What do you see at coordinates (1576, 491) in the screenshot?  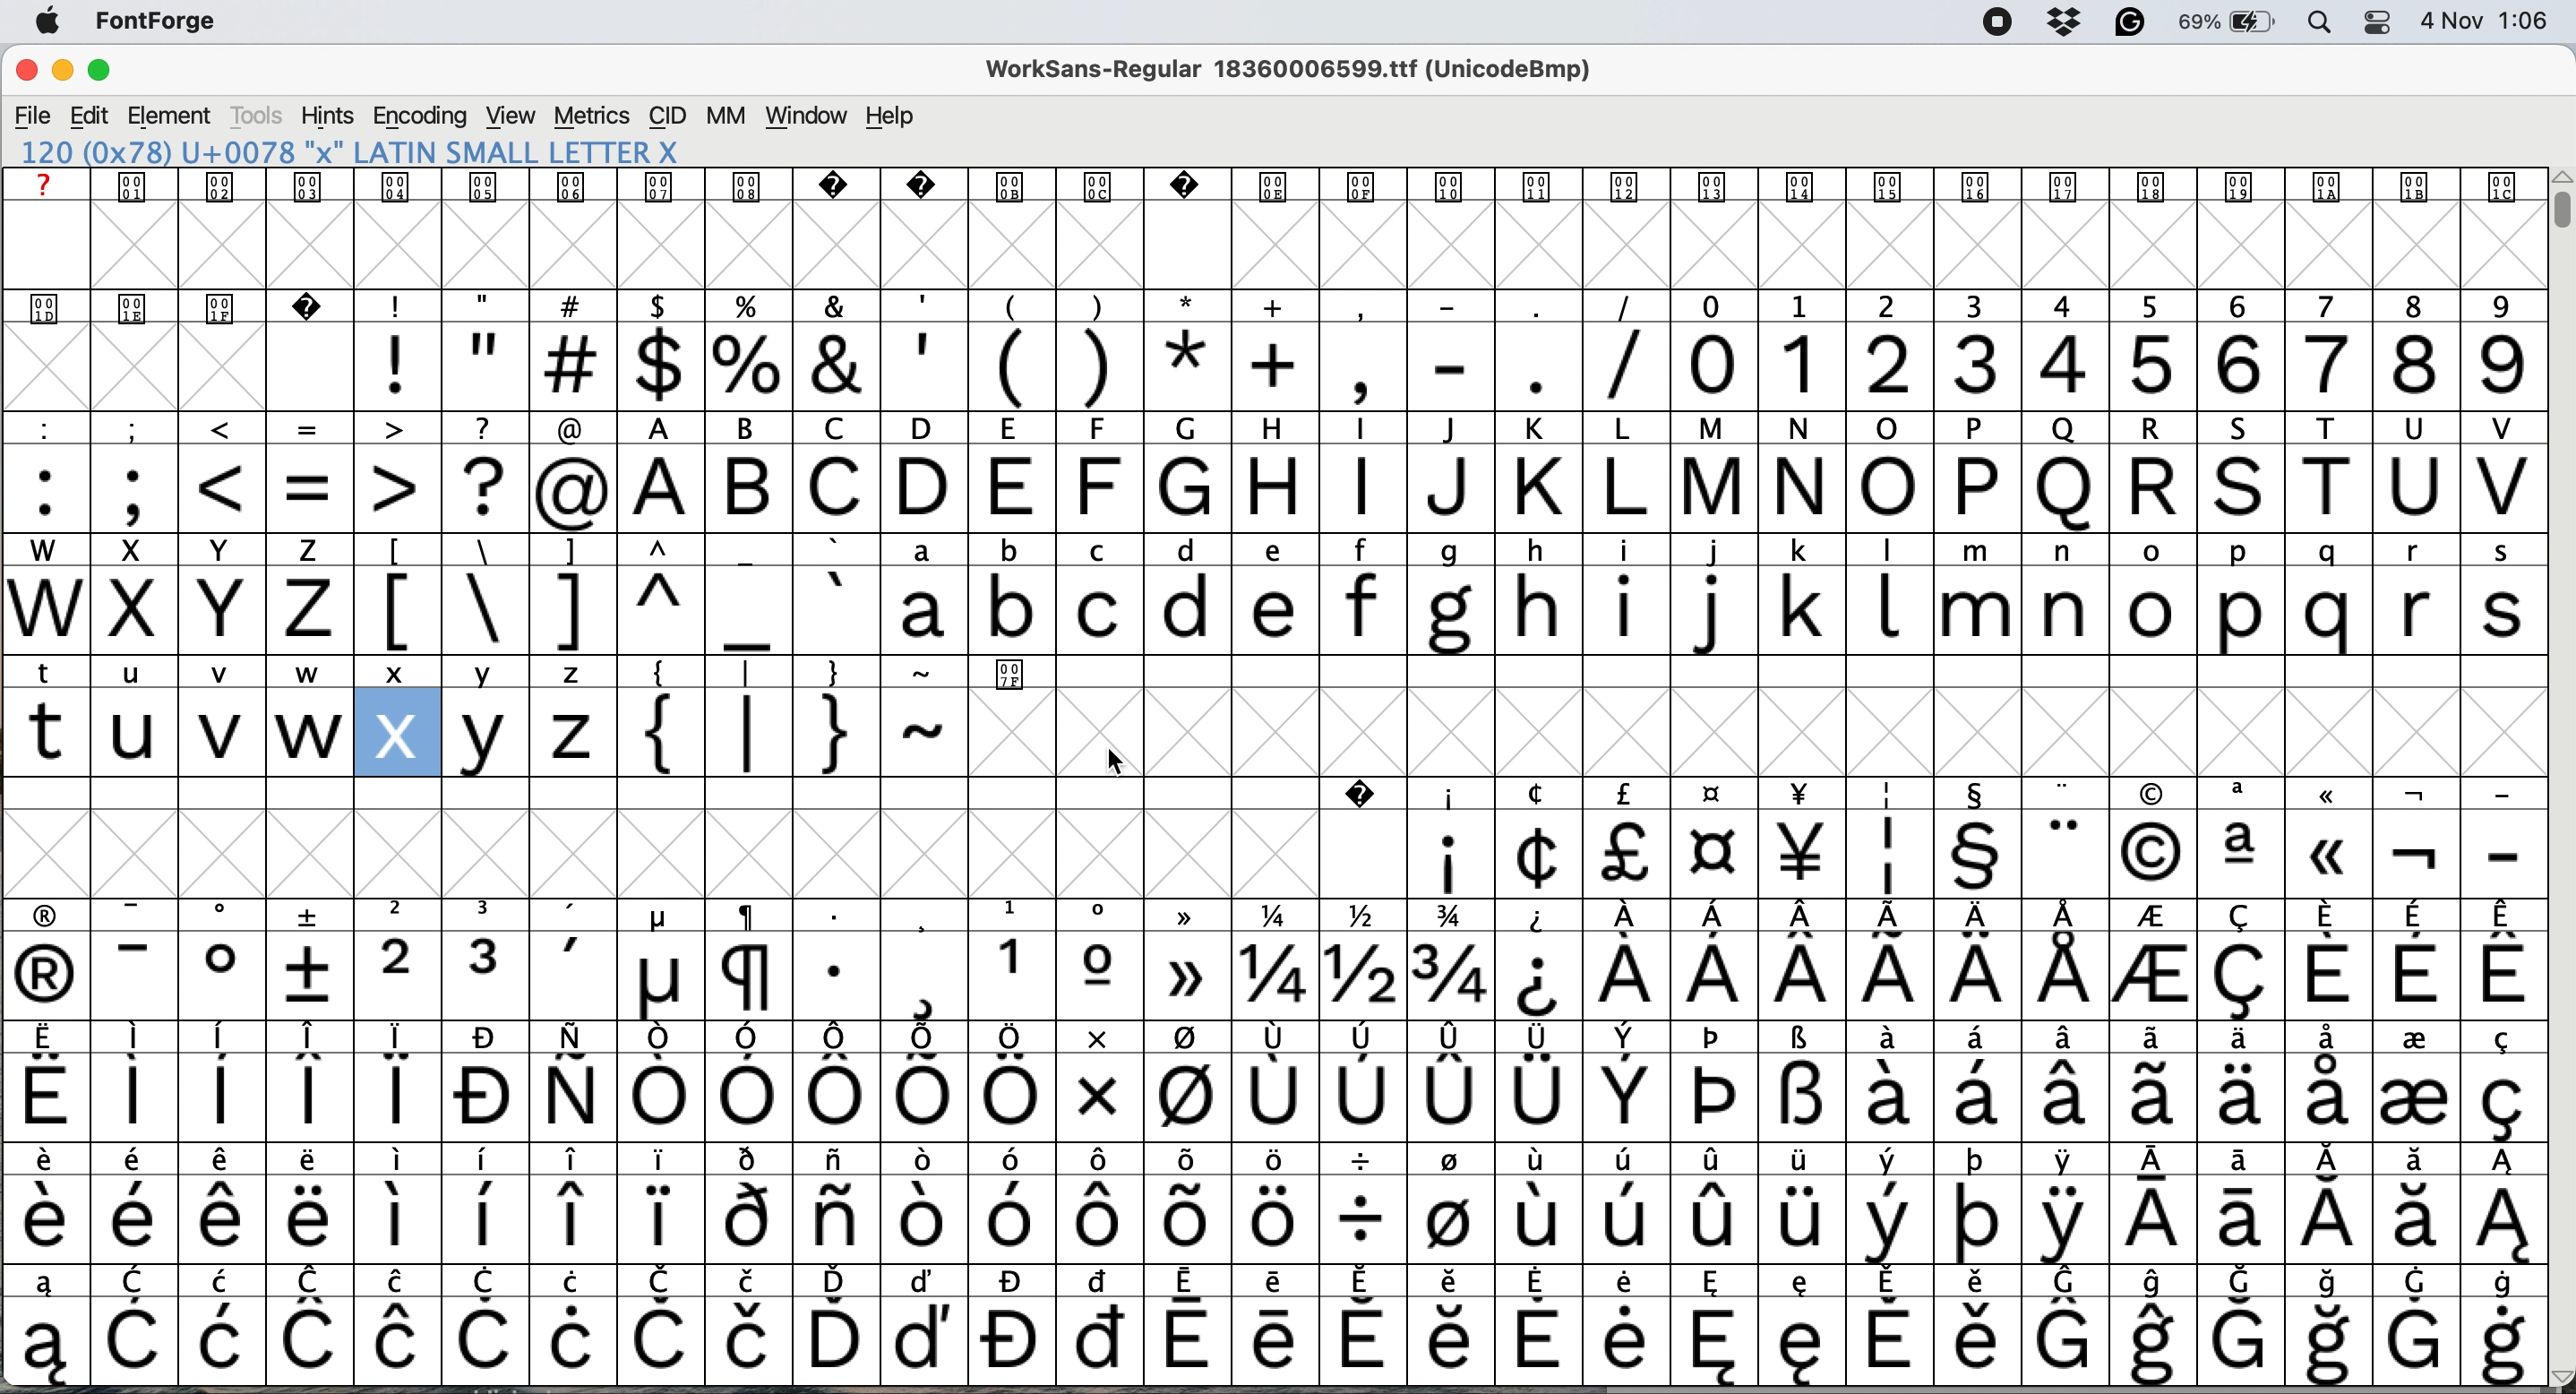 I see `capital letters a to v` at bounding box center [1576, 491].